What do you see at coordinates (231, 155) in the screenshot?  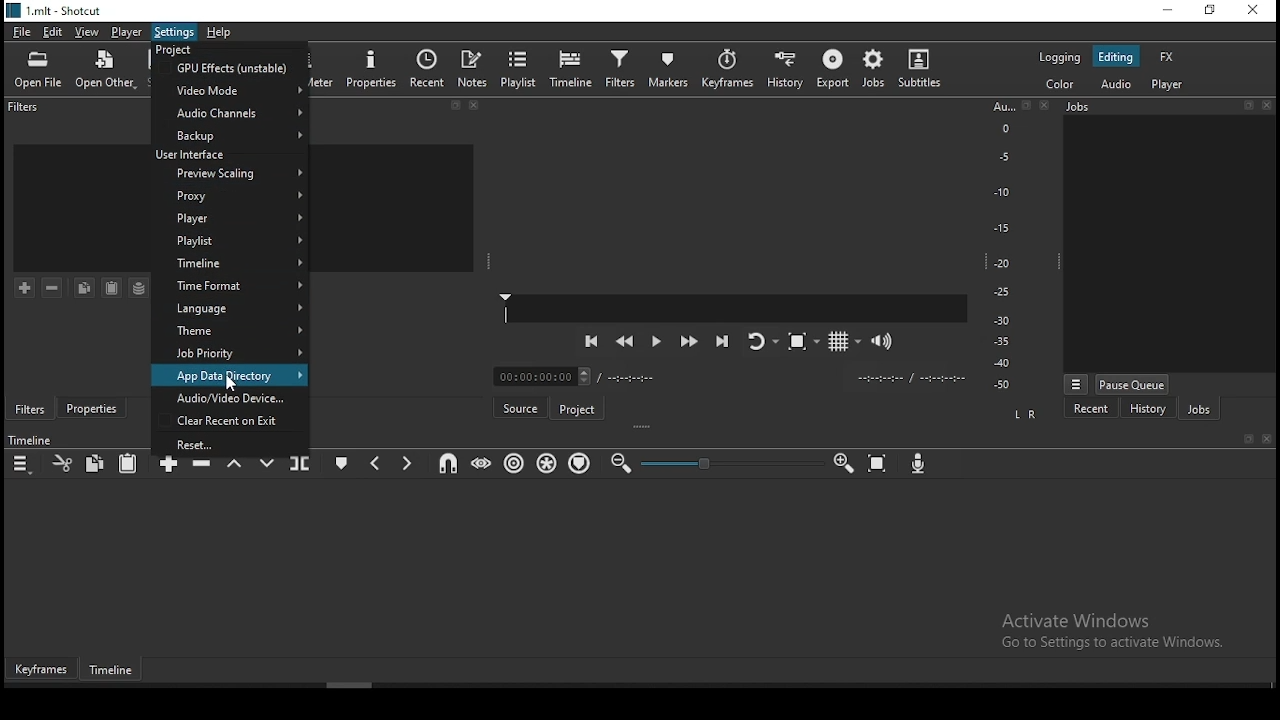 I see `user interface` at bounding box center [231, 155].